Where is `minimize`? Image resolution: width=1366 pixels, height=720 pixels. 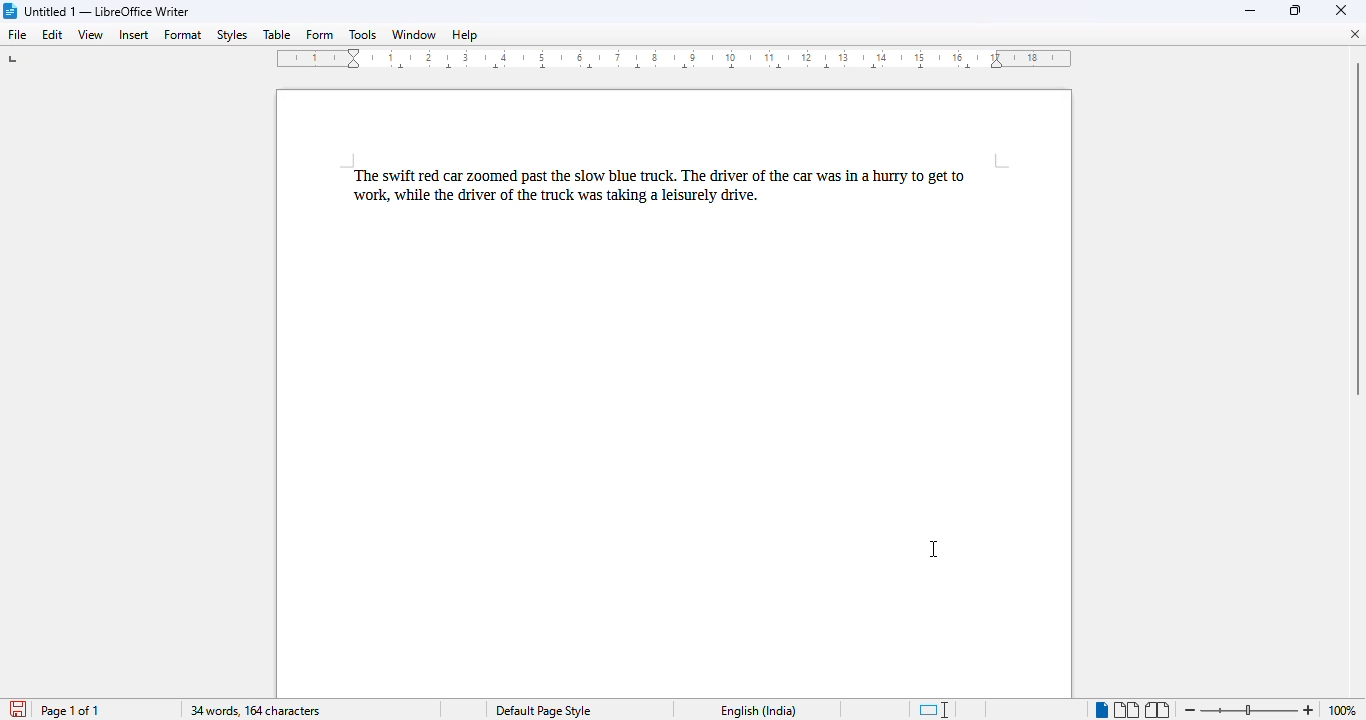 minimize is located at coordinates (1251, 10).